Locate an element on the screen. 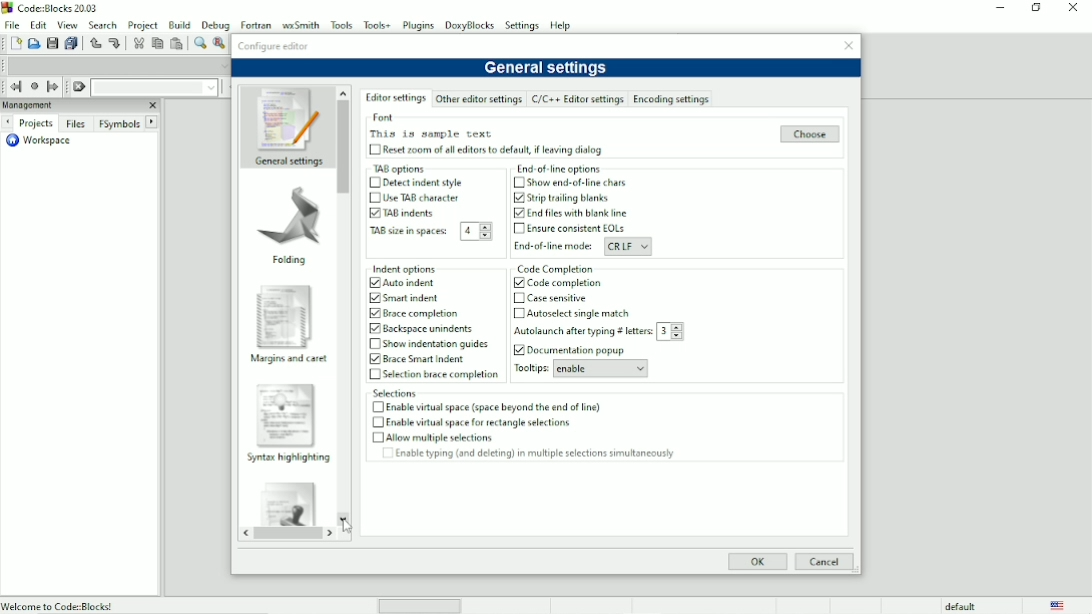 Image resolution: width=1092 pixels, height=614 pixels. Code : Blocks 20.03 is located at coordinates (53, 7).